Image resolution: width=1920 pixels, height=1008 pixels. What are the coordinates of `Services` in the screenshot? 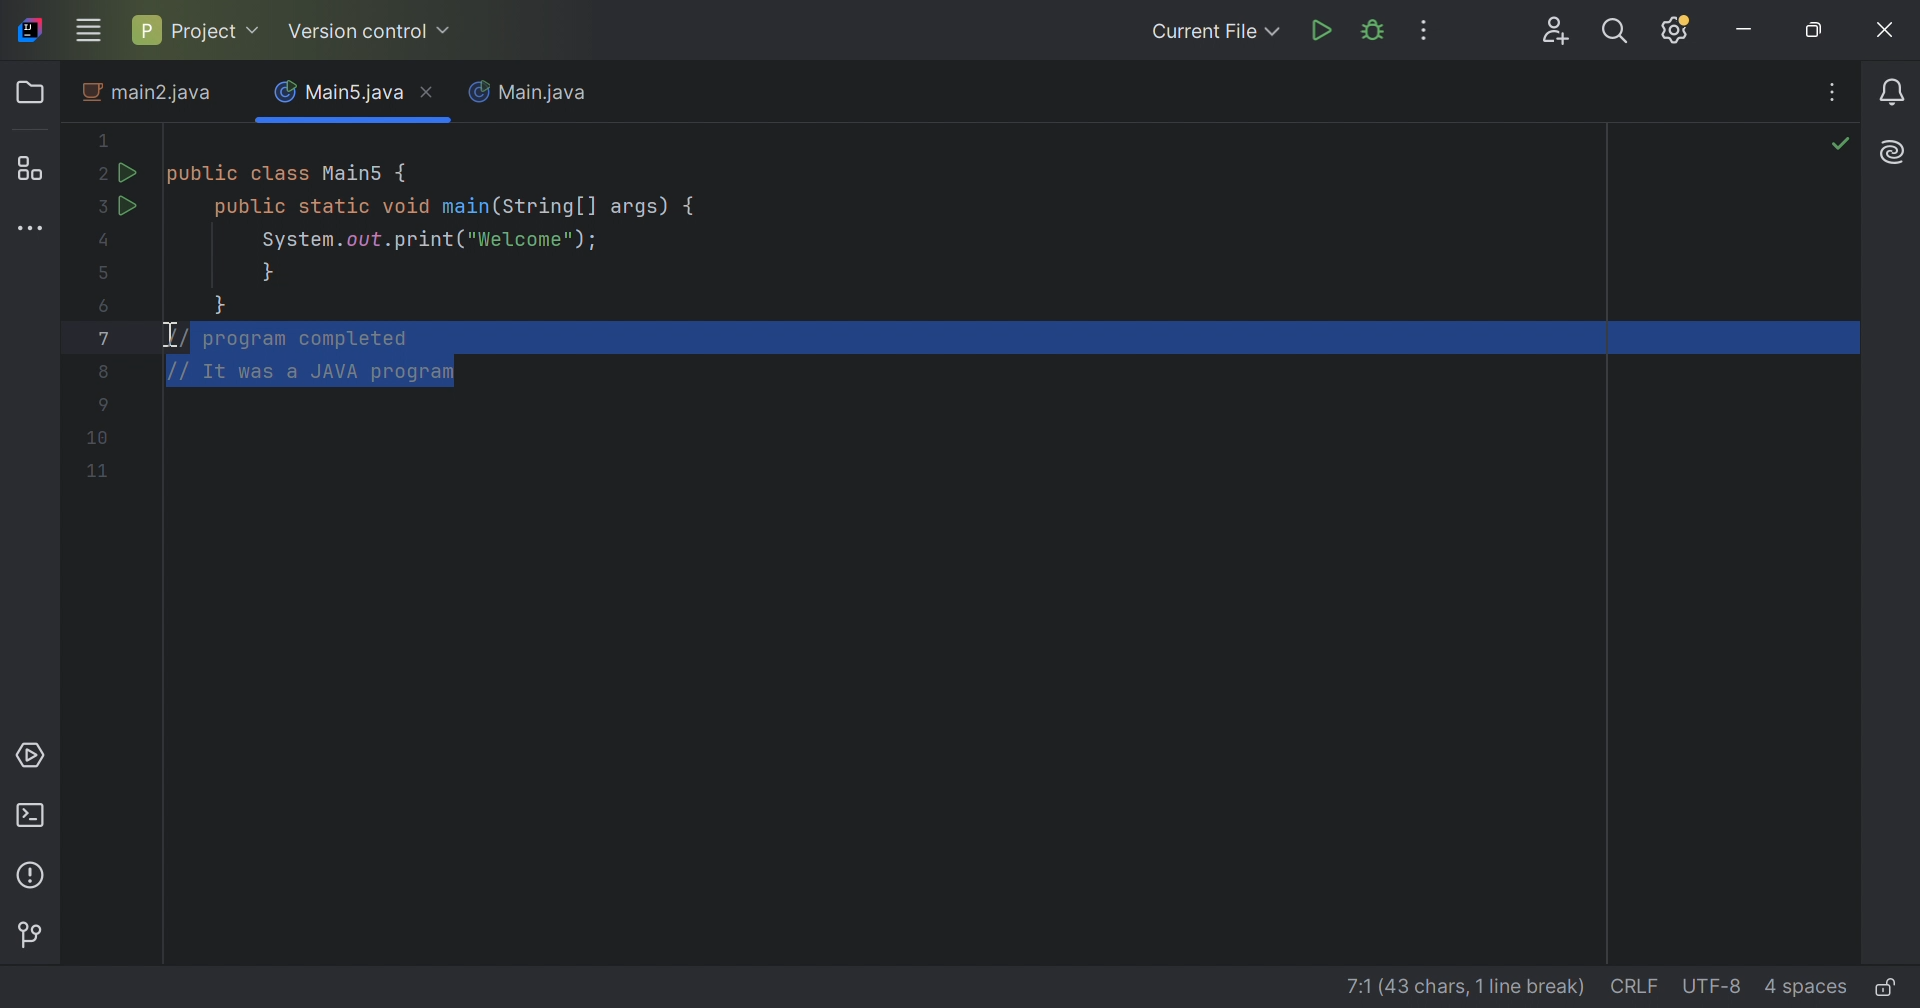 It's located at (35, 758).